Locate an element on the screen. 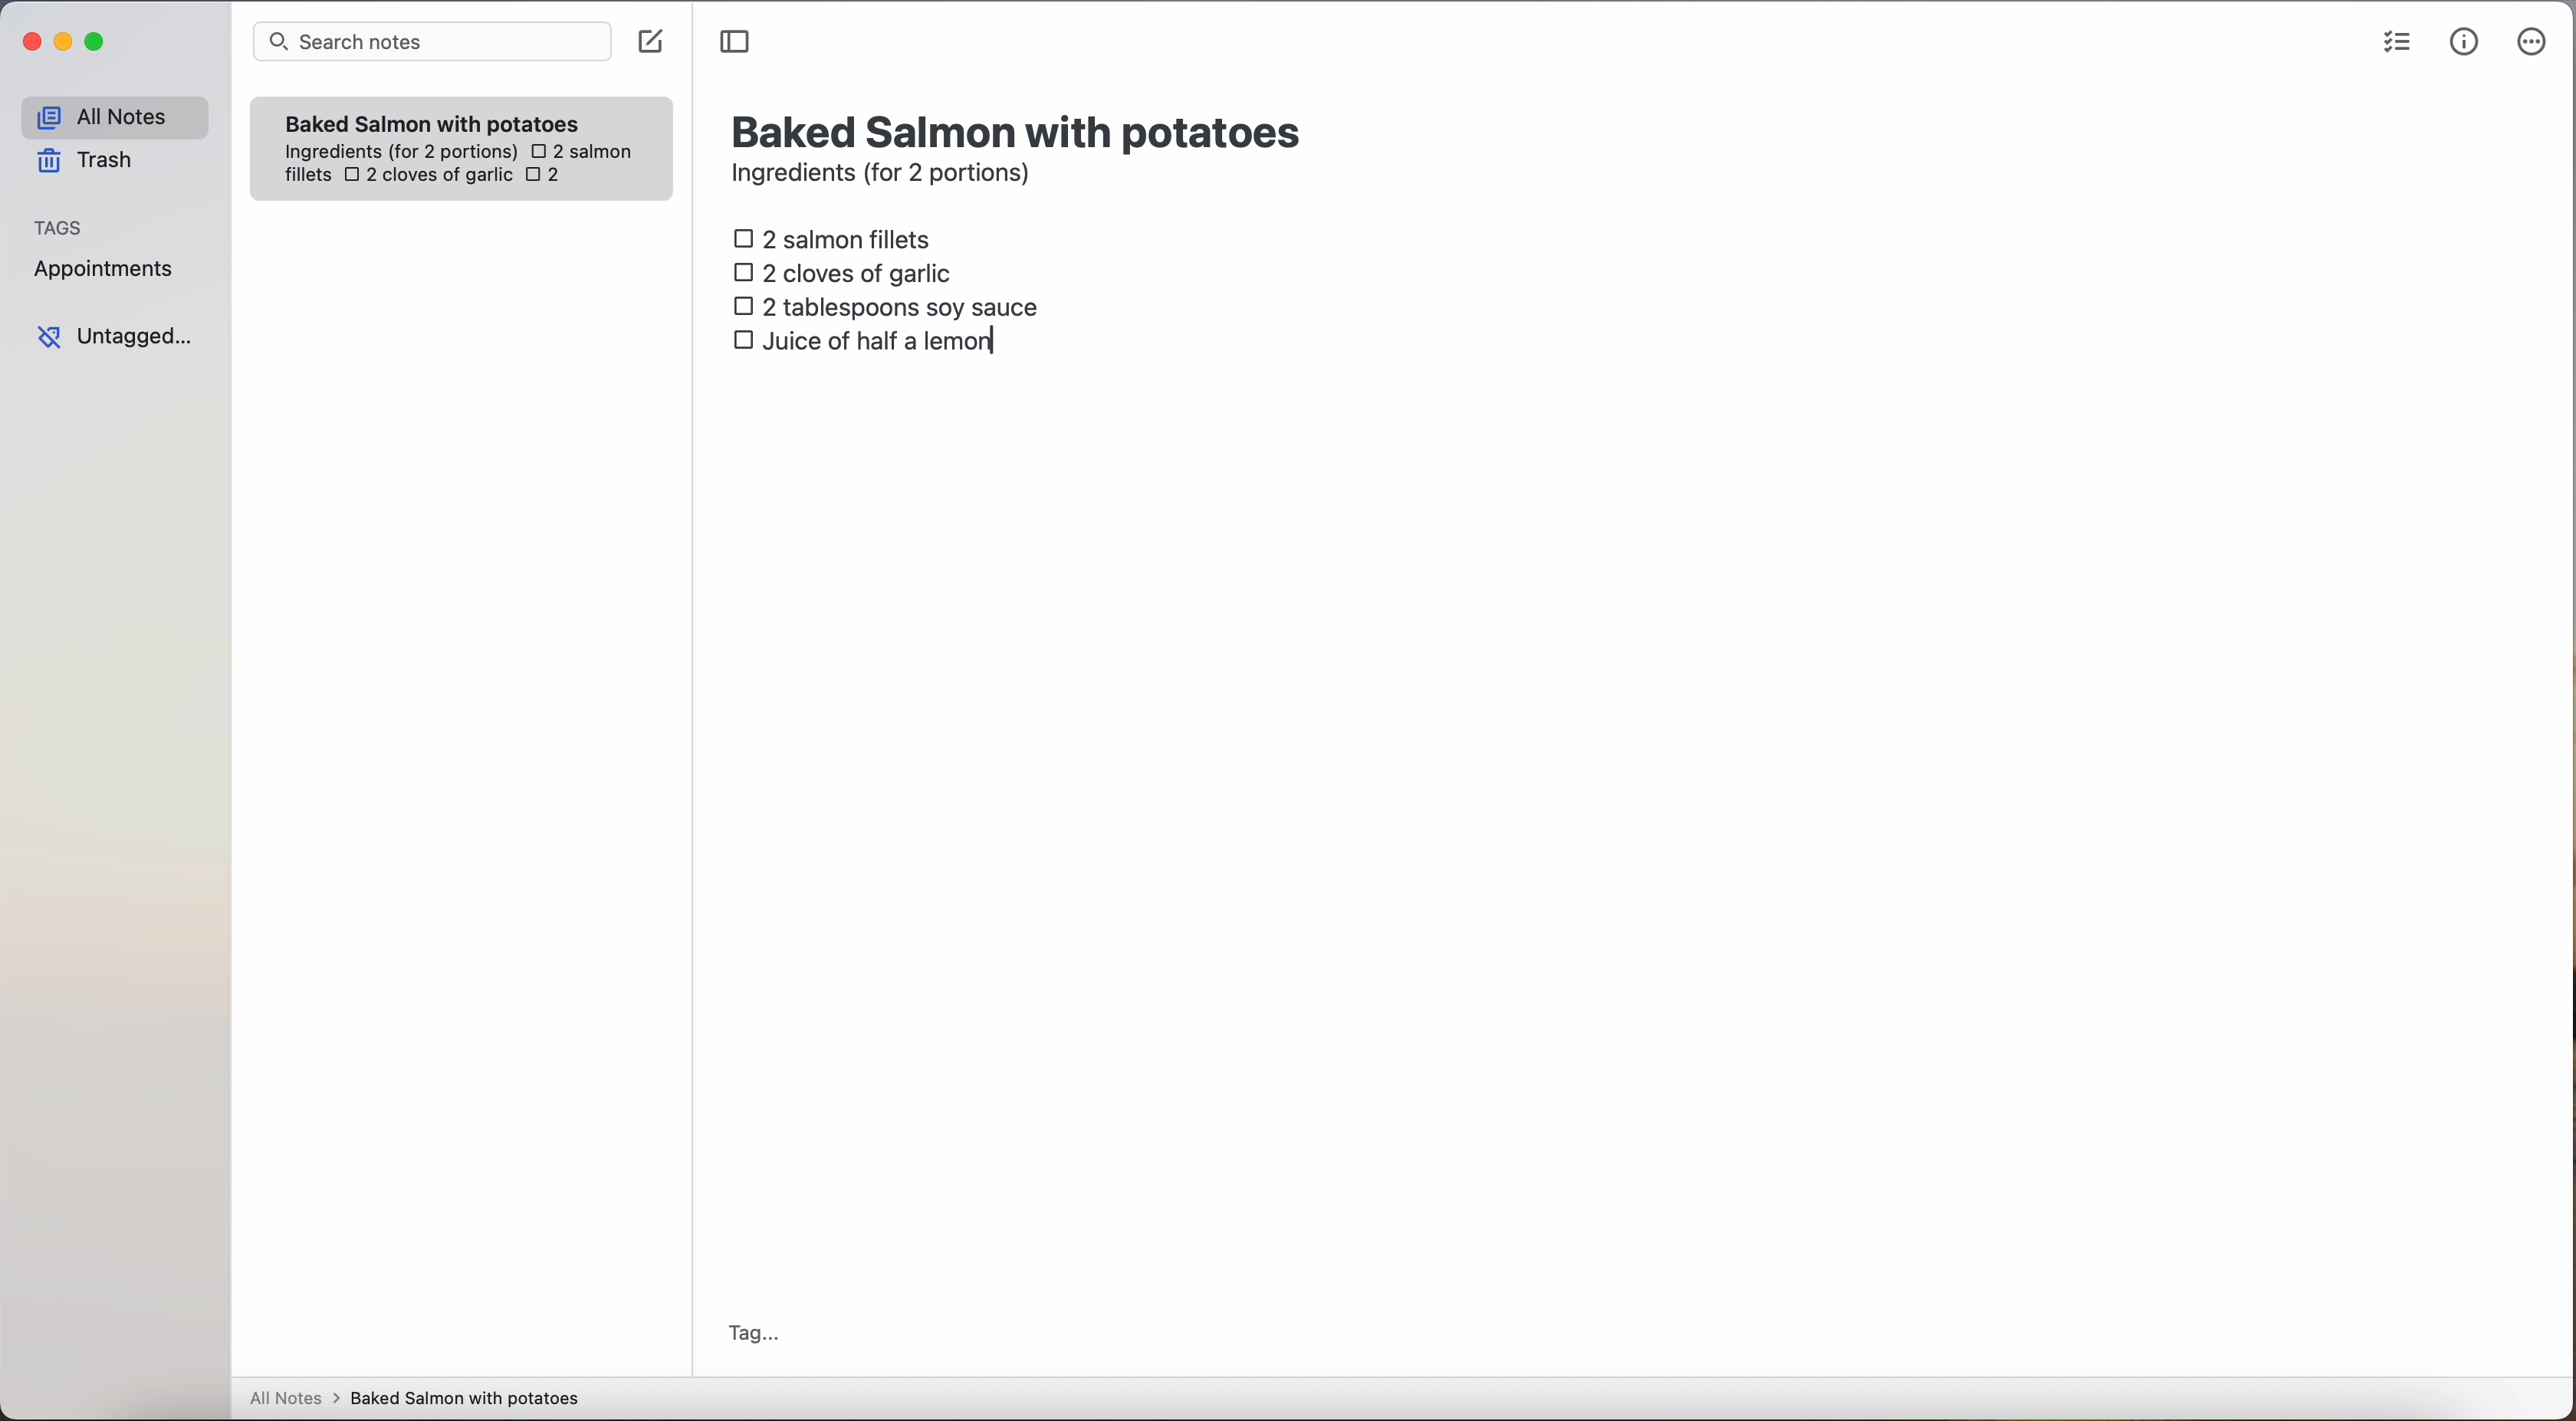  metrics is located at coordinates (2465, 41).